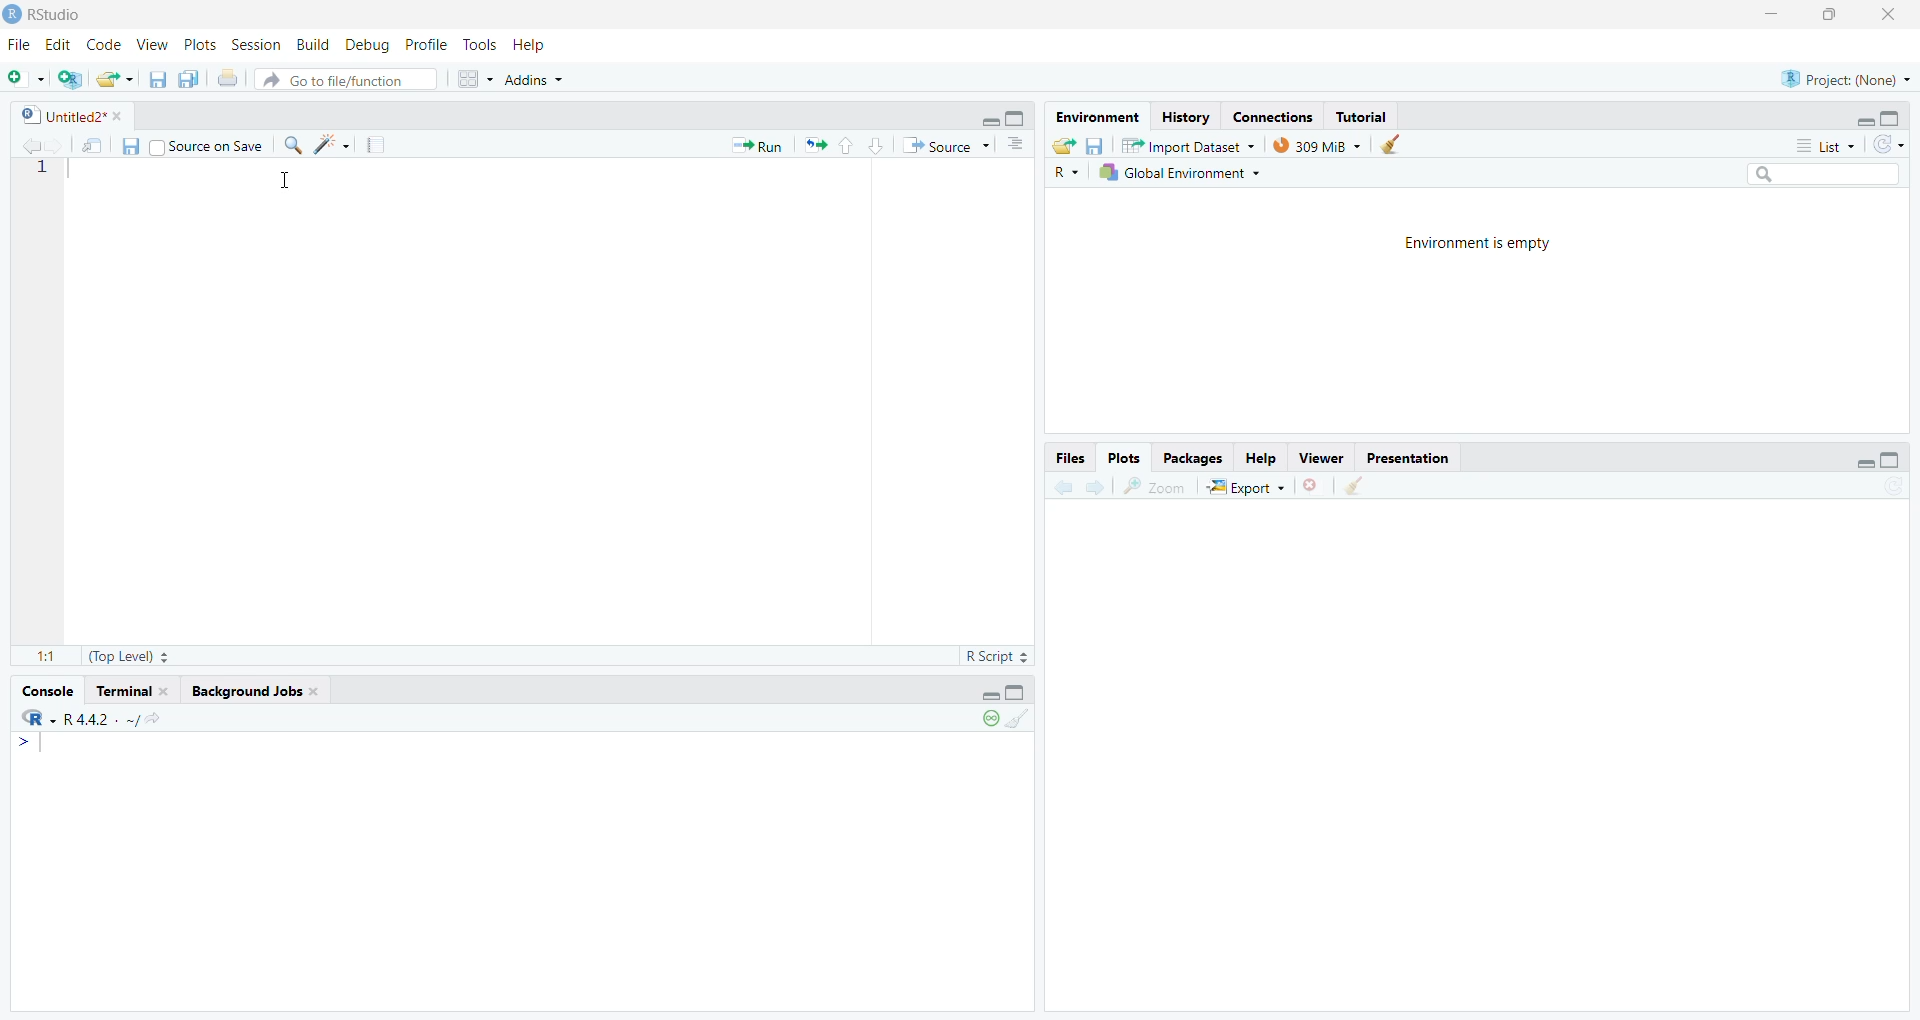  What do you see at coordinates (1394, 146) in the screenshot?
I see `clear` at bounding box center [1394, 146].